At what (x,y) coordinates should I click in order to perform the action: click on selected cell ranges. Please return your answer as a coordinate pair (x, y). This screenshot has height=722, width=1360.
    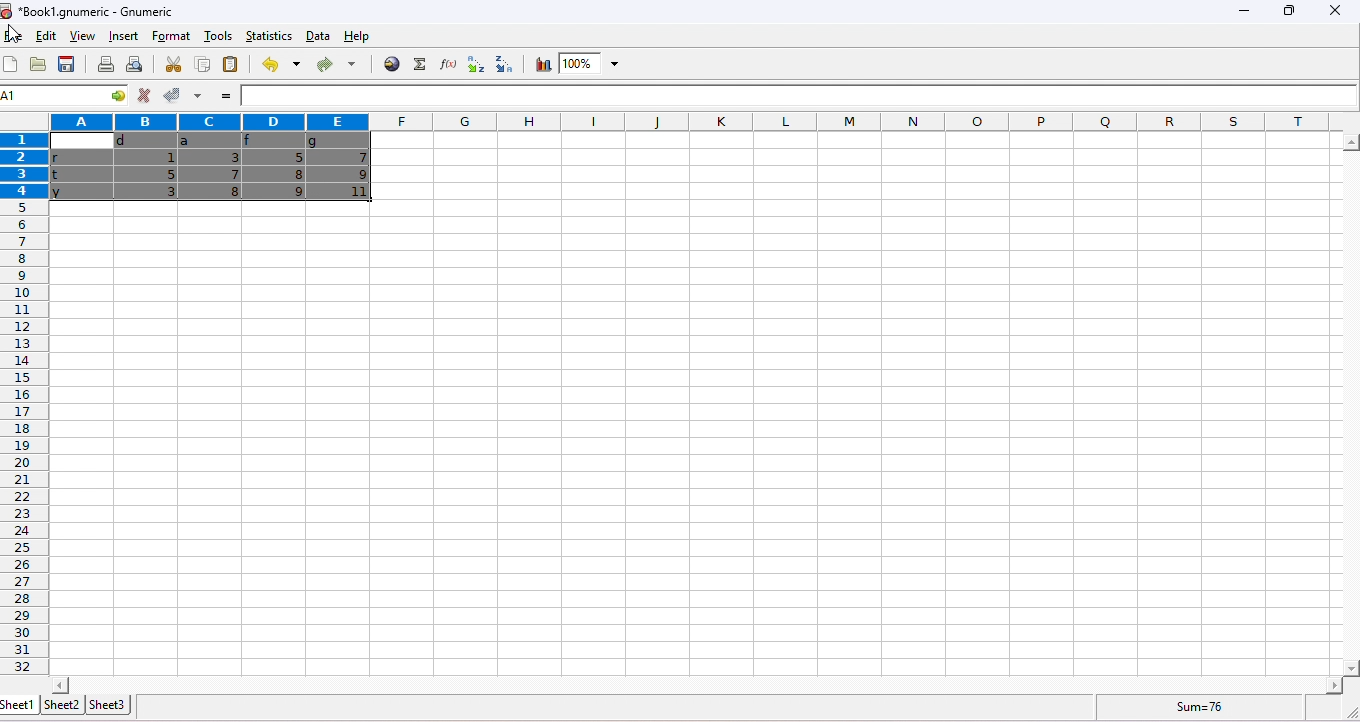
    Looking at the image, I should click on (28, 97).